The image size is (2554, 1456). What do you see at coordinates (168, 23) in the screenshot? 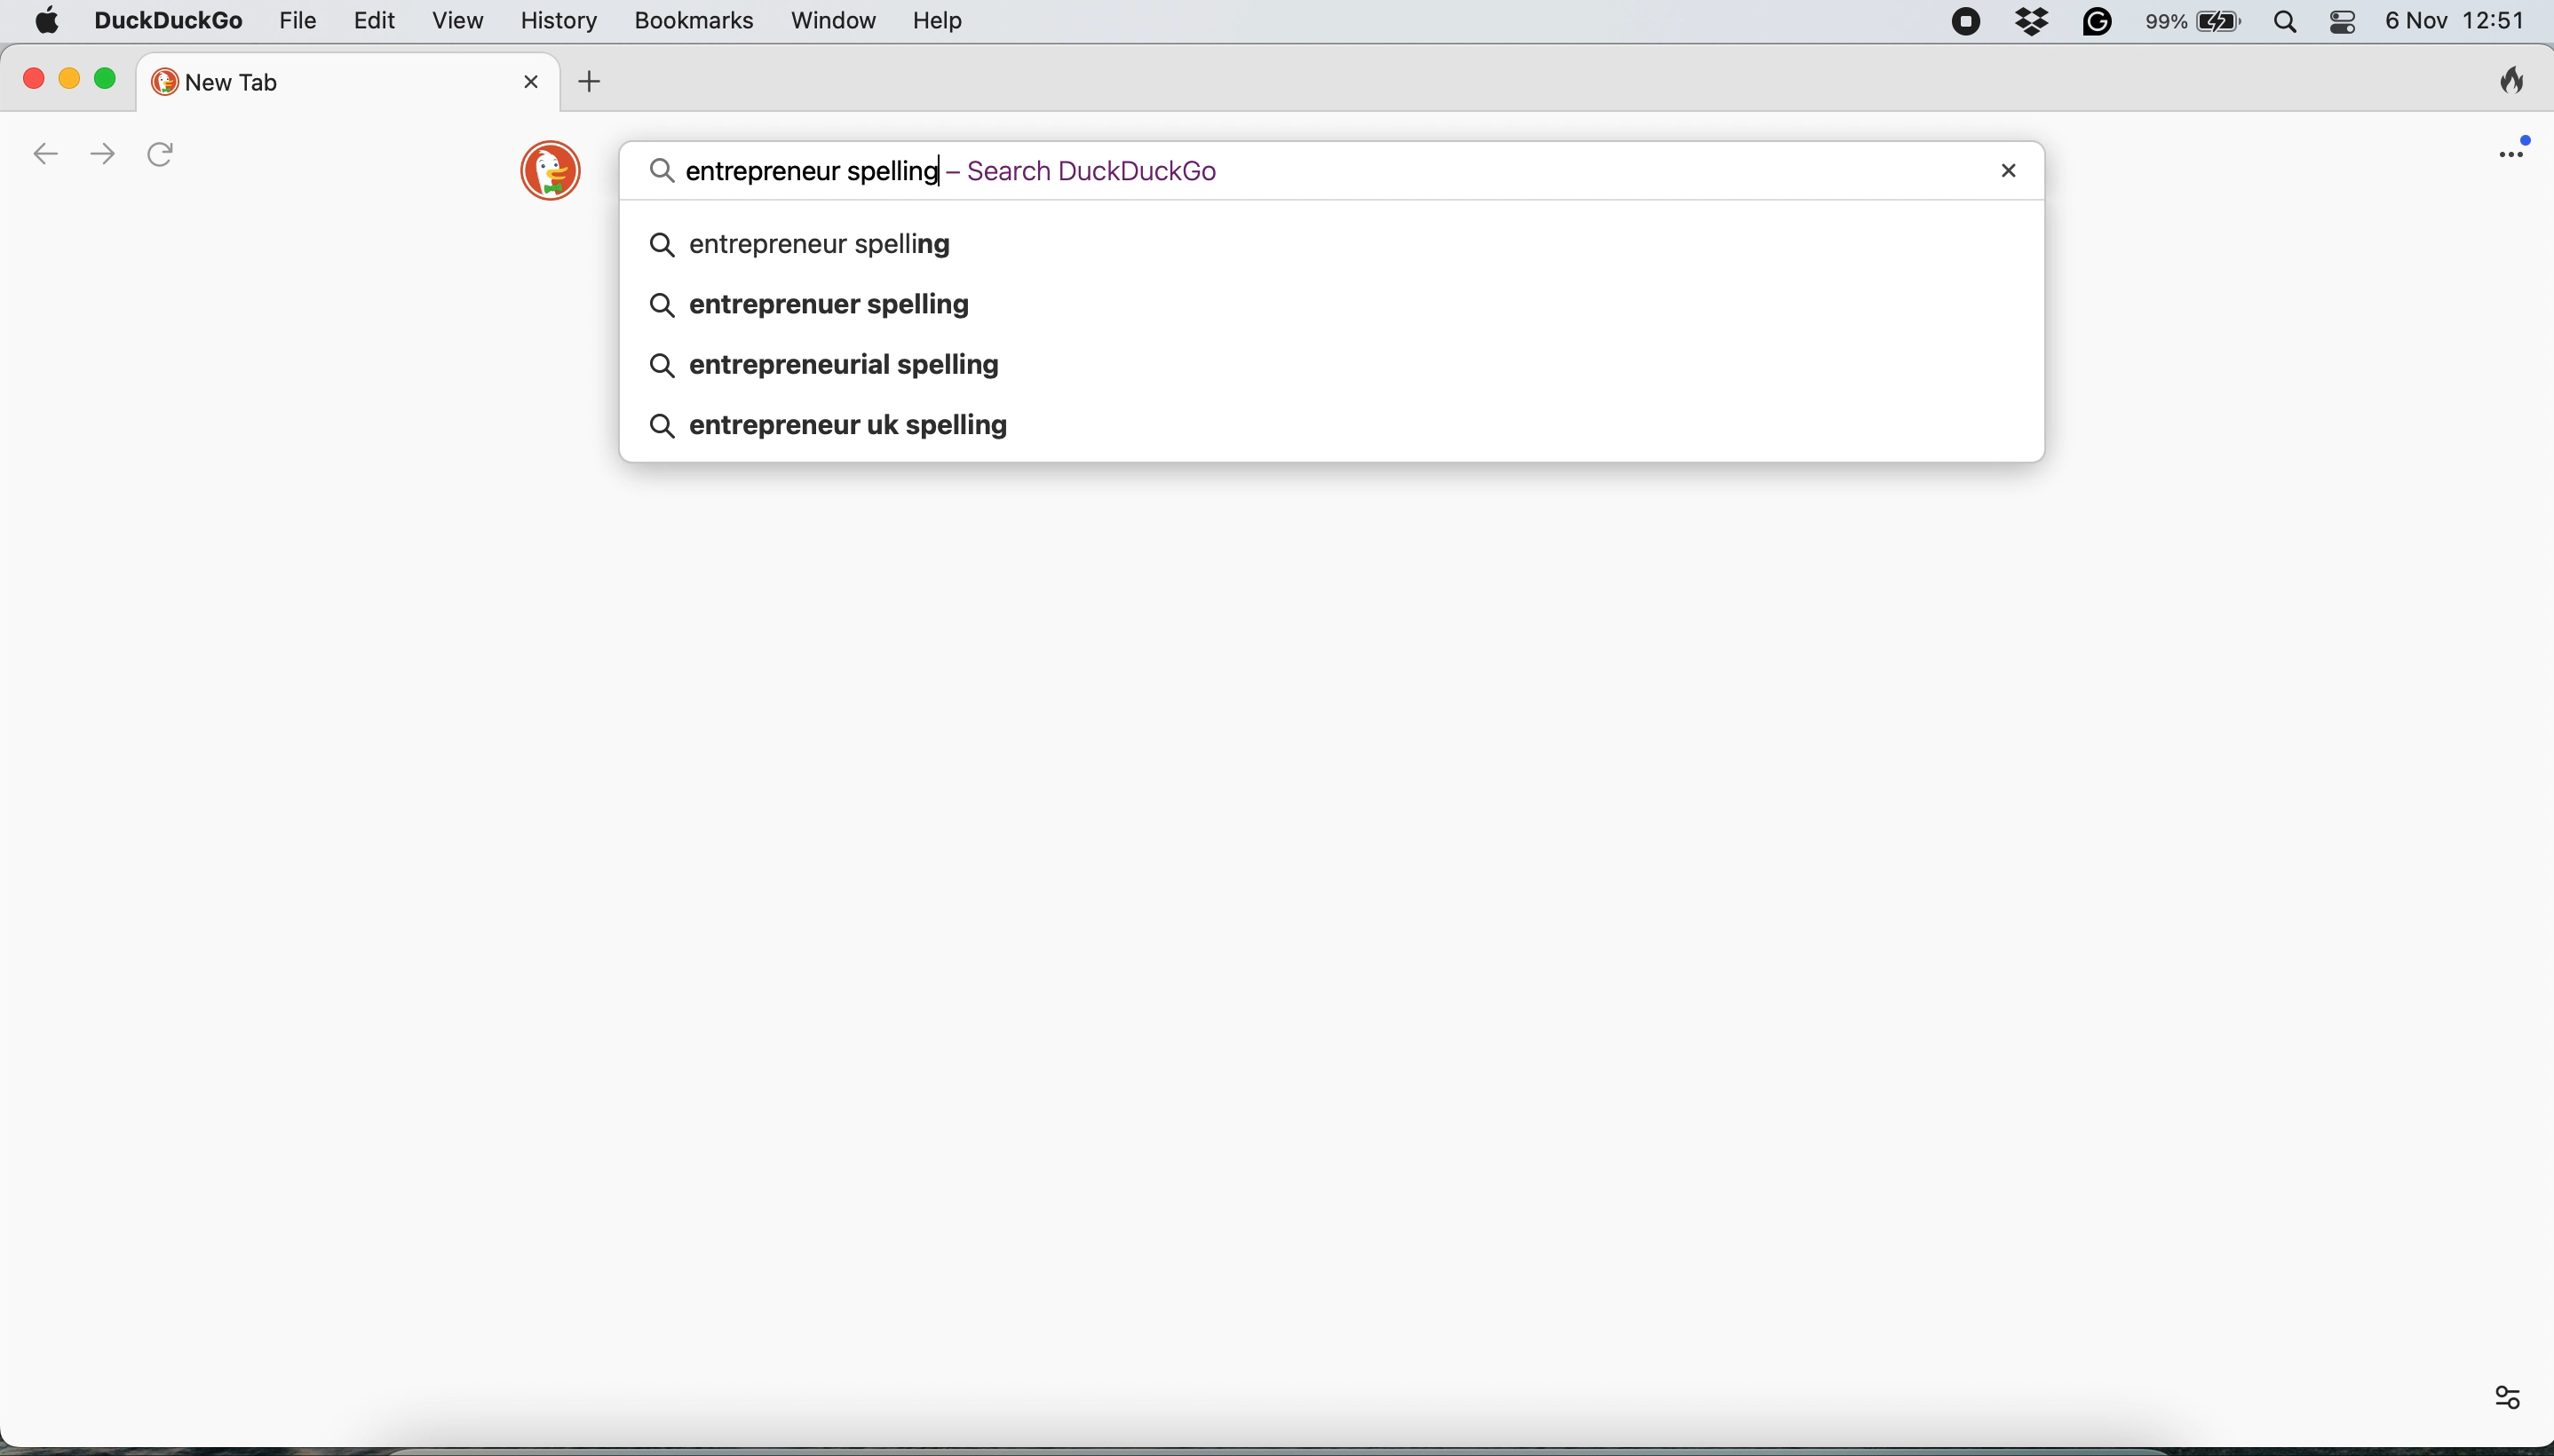
I see `duckduckgo` at bounding box center [168, 23].